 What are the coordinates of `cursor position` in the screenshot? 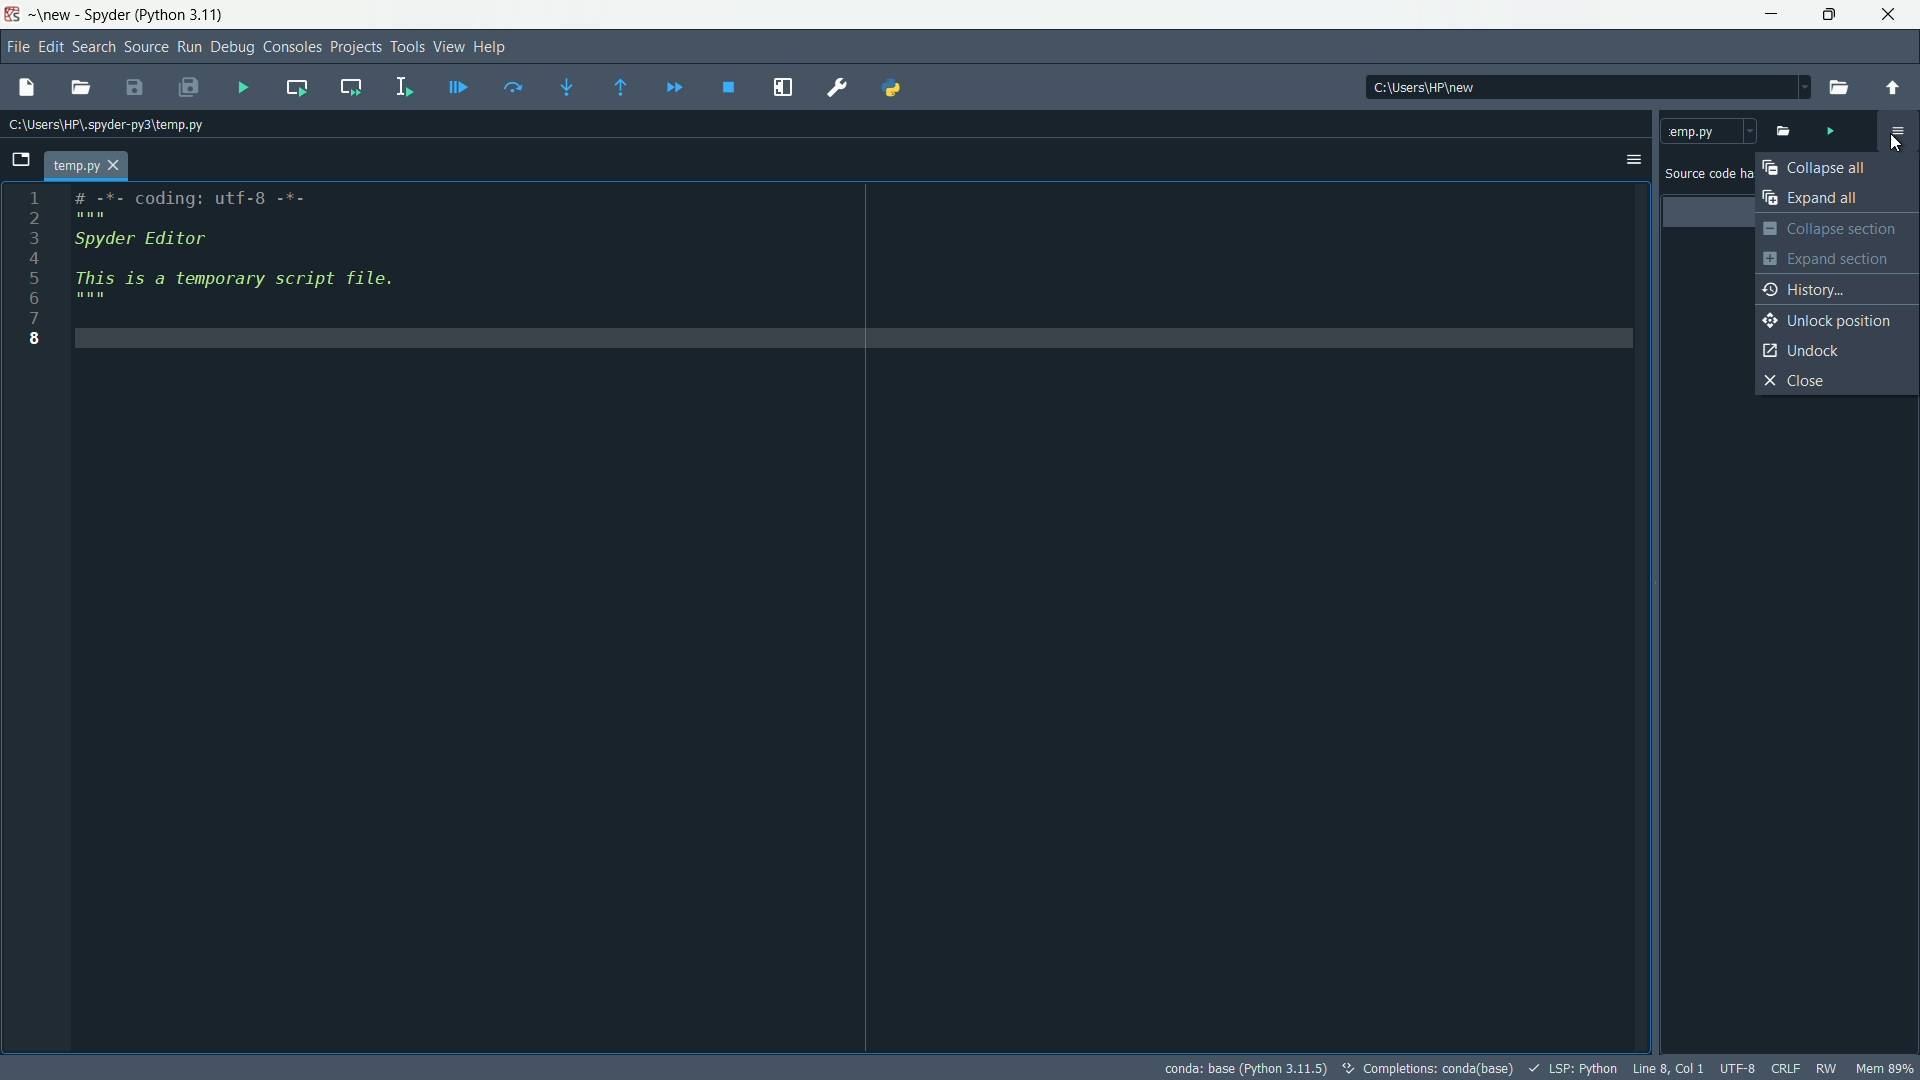 It's located at (1670, 1068).